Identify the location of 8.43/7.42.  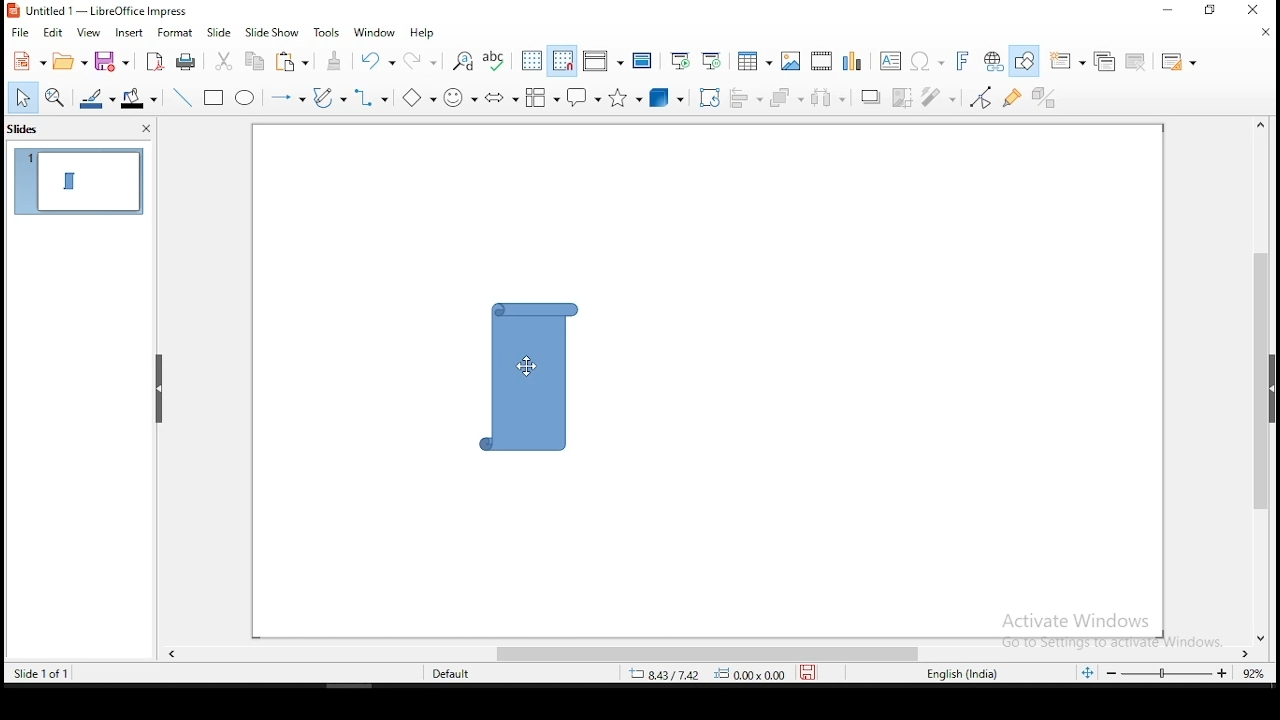
(665, 676).